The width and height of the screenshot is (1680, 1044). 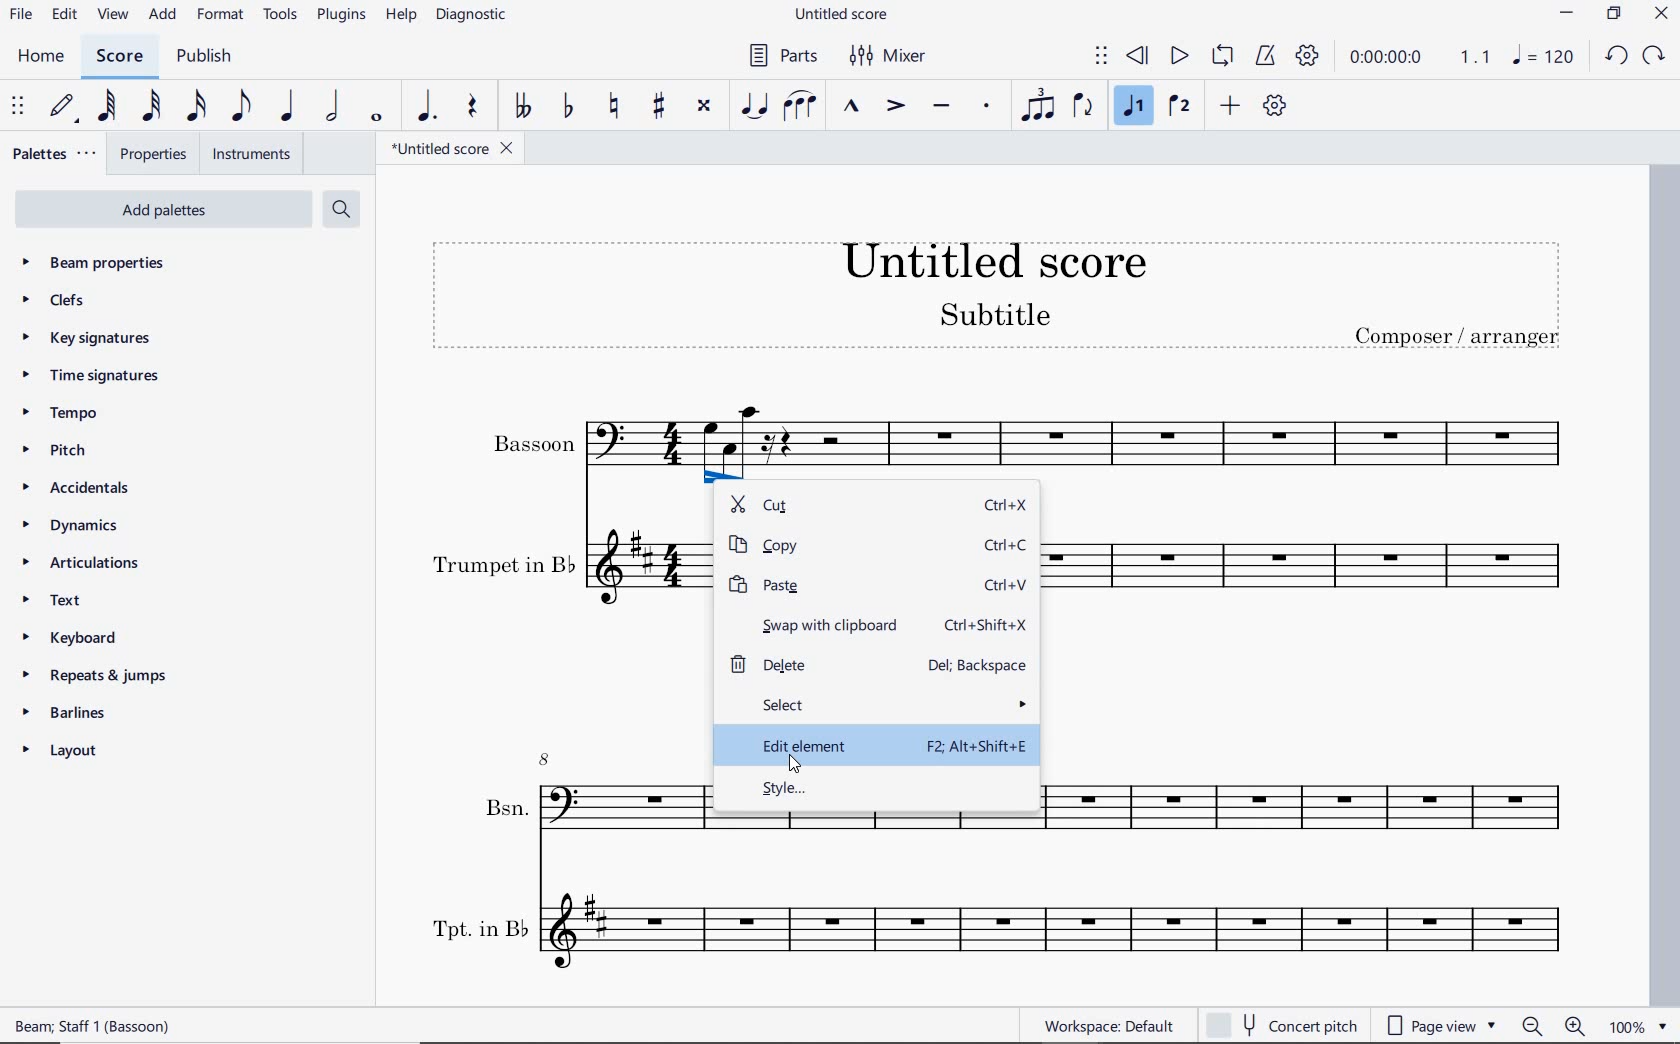 I want to click on RESTORE DOWN, so click(x=1613, y=13).